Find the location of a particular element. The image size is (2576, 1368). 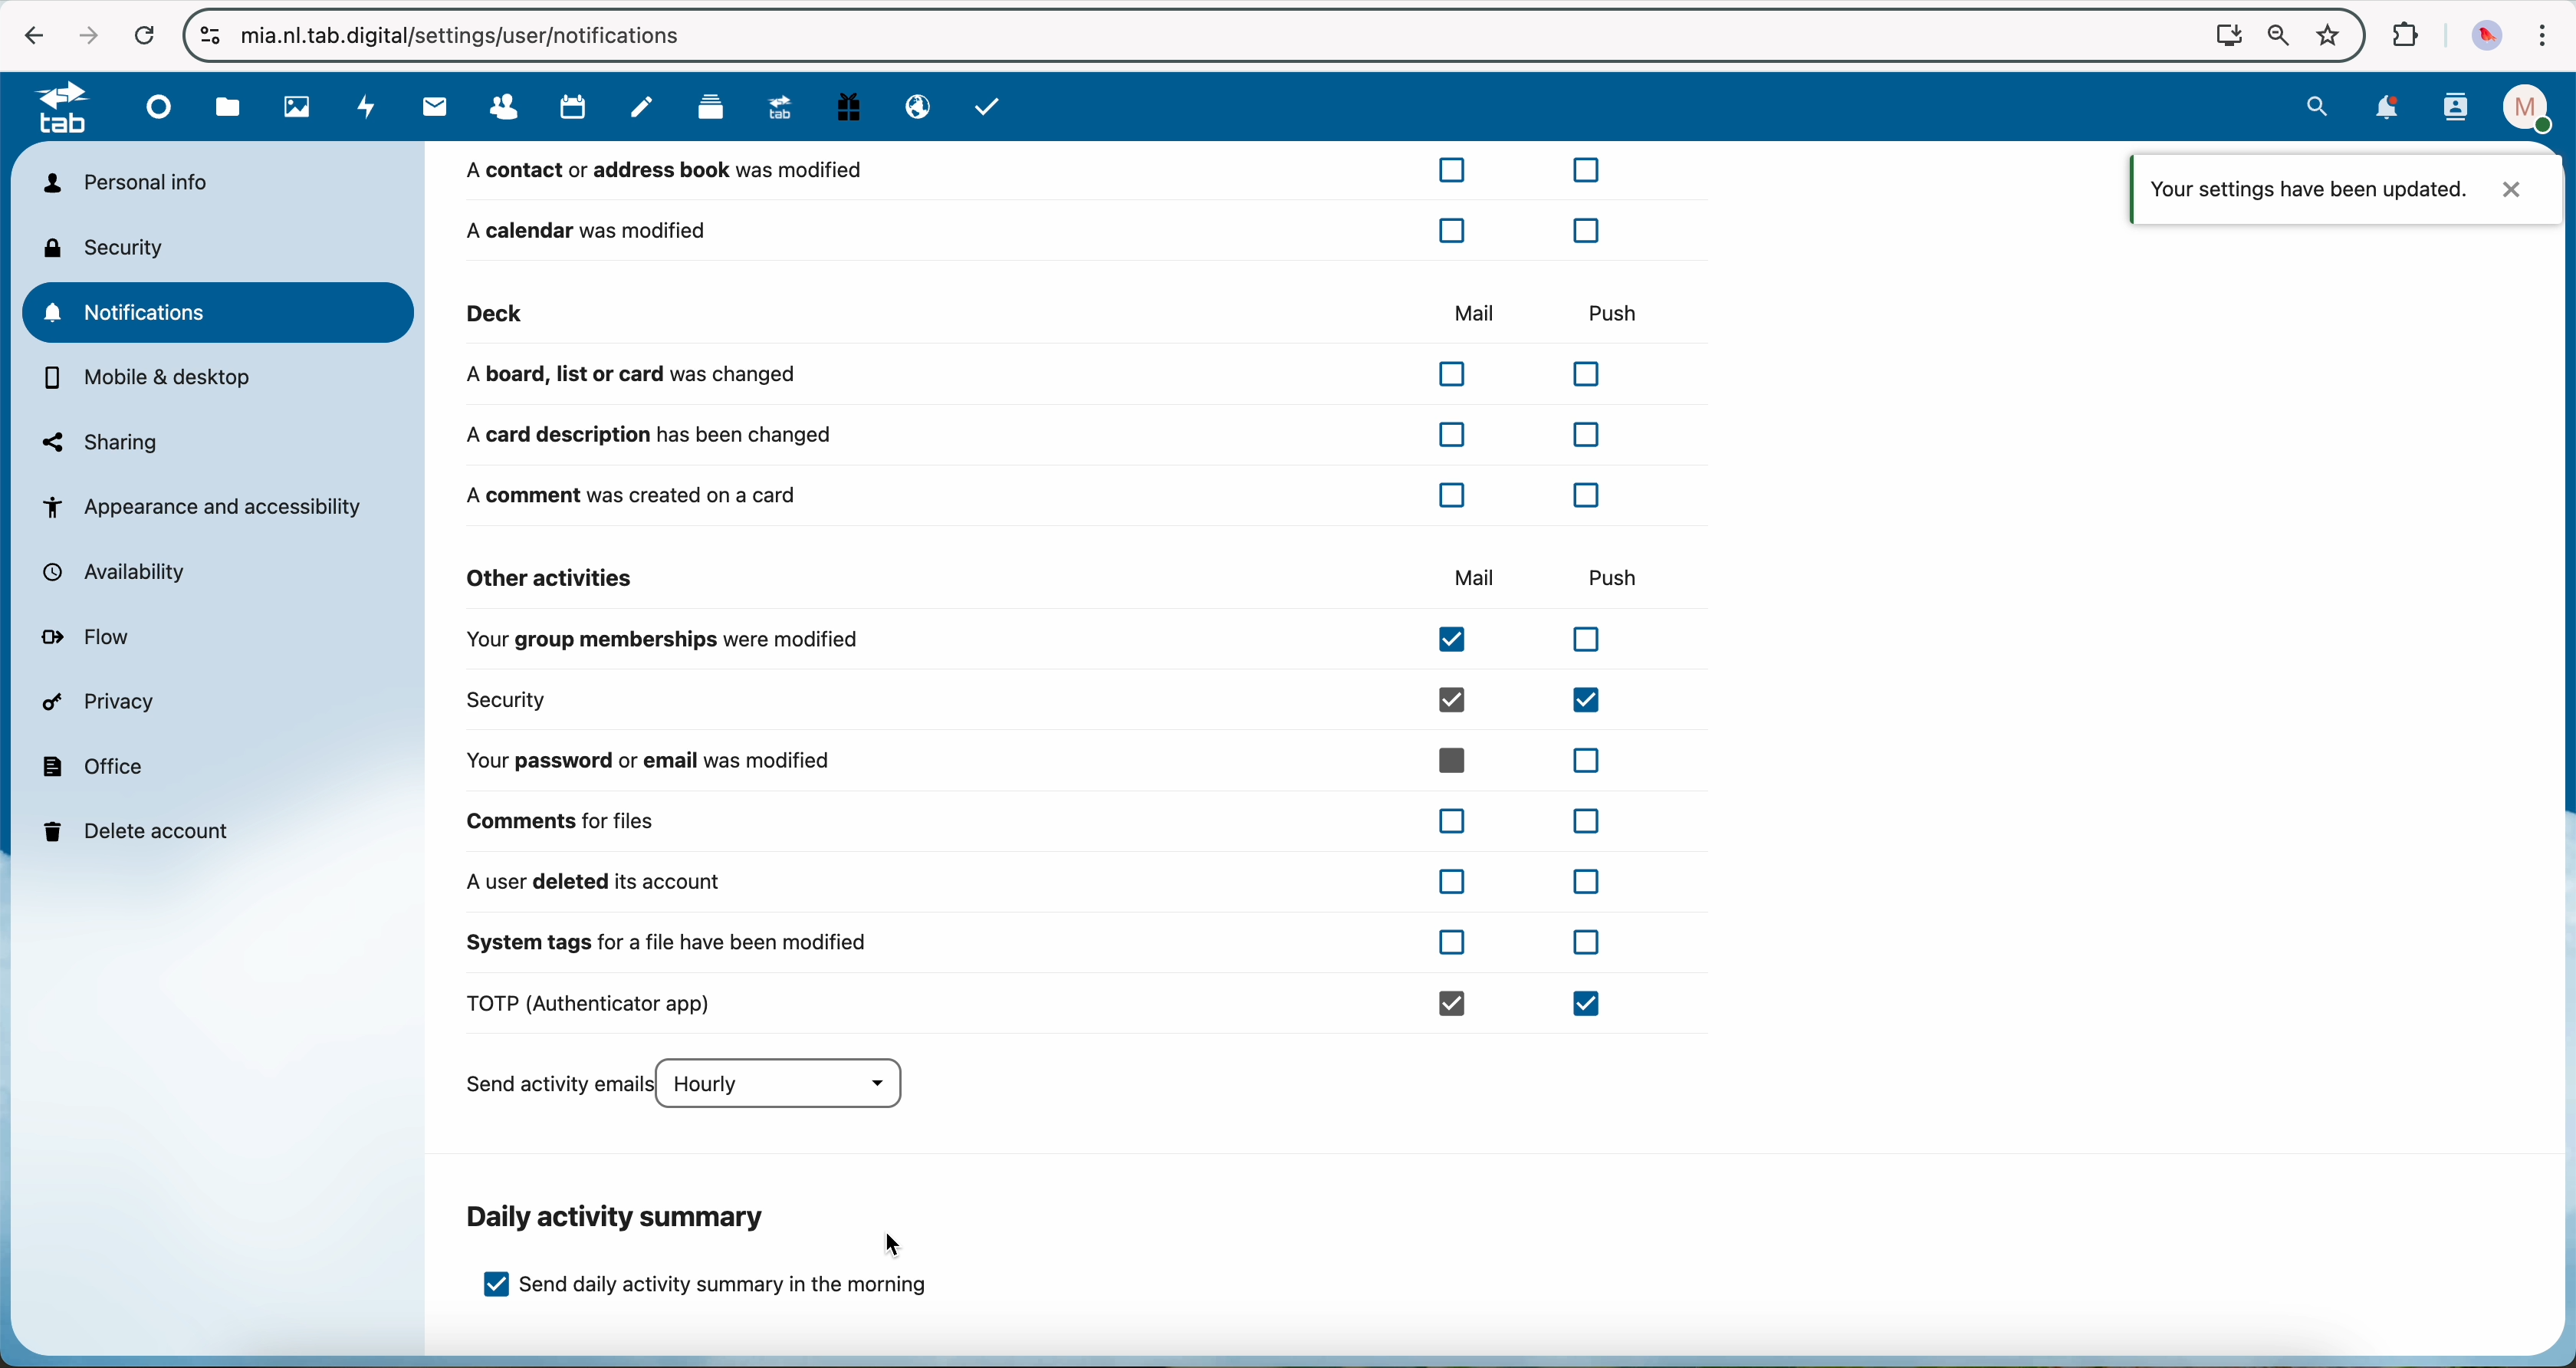

contacts is located at coordinates (509, 107).